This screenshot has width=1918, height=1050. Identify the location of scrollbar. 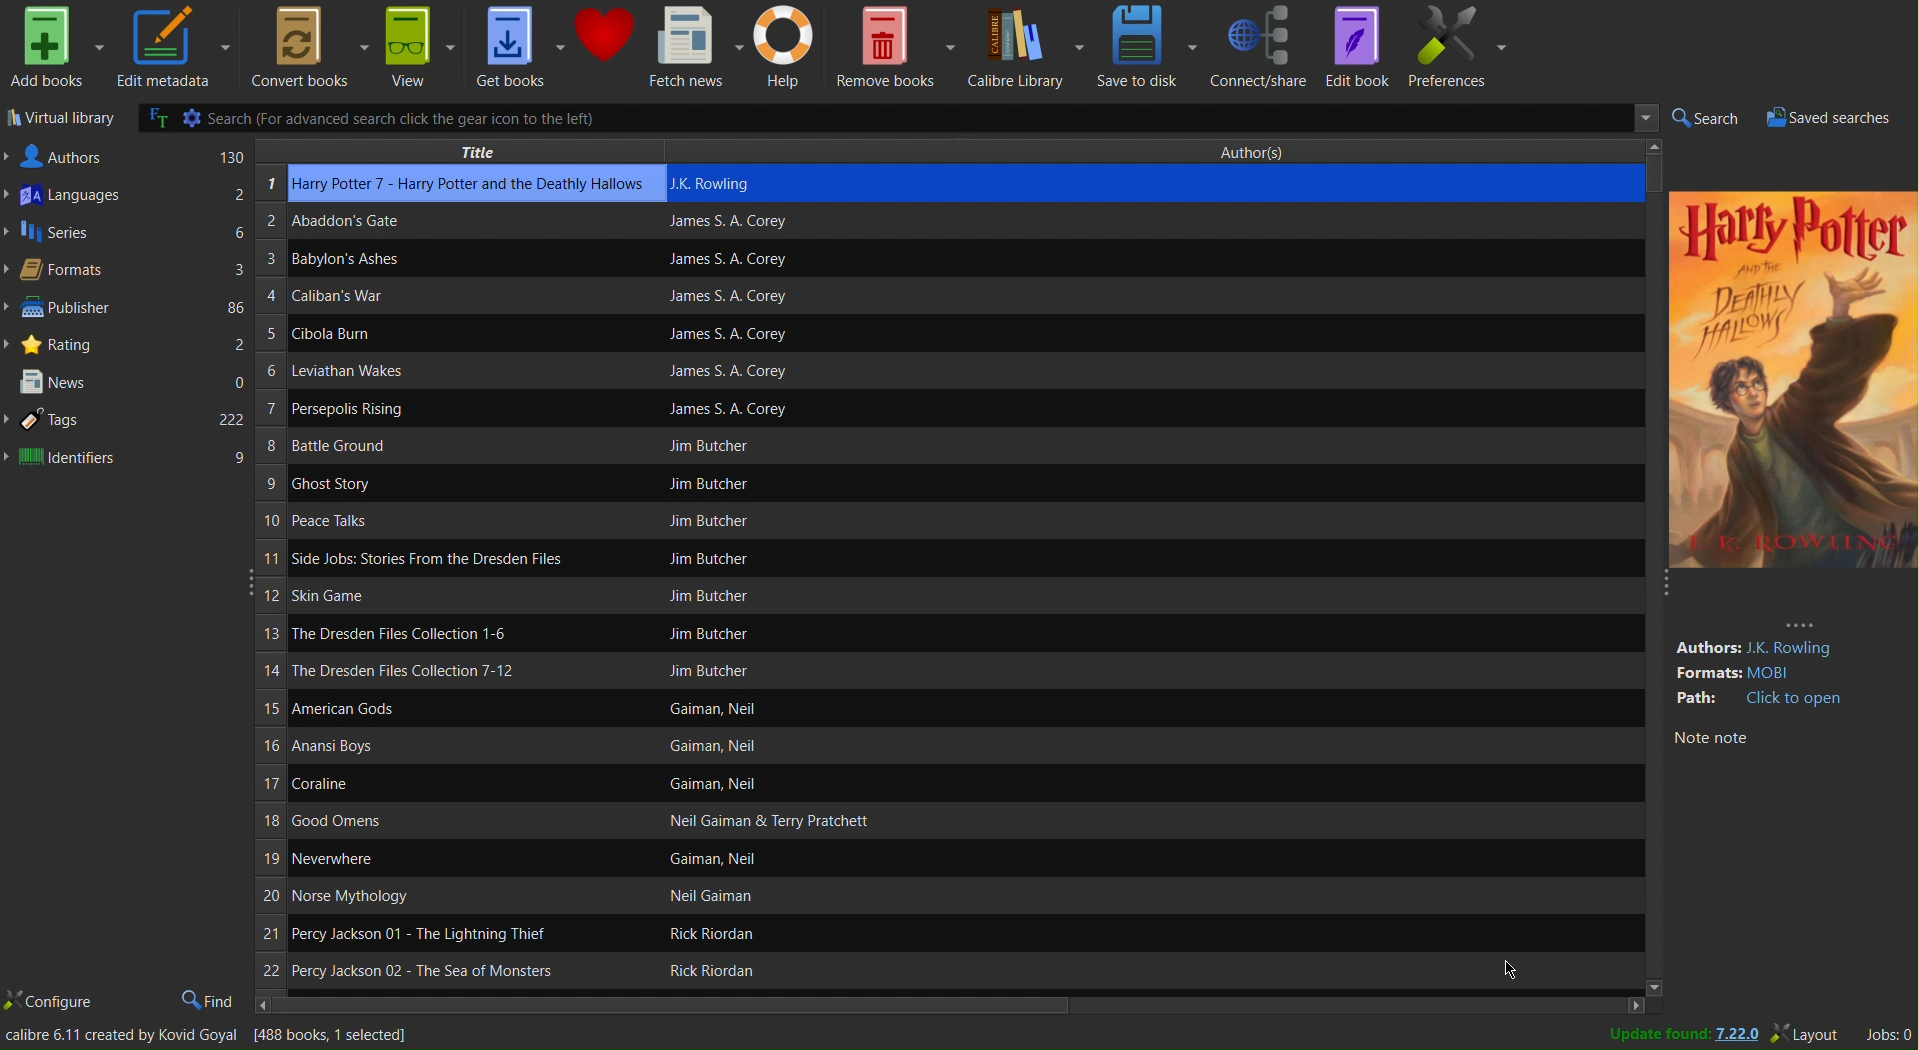
(1649, 570).